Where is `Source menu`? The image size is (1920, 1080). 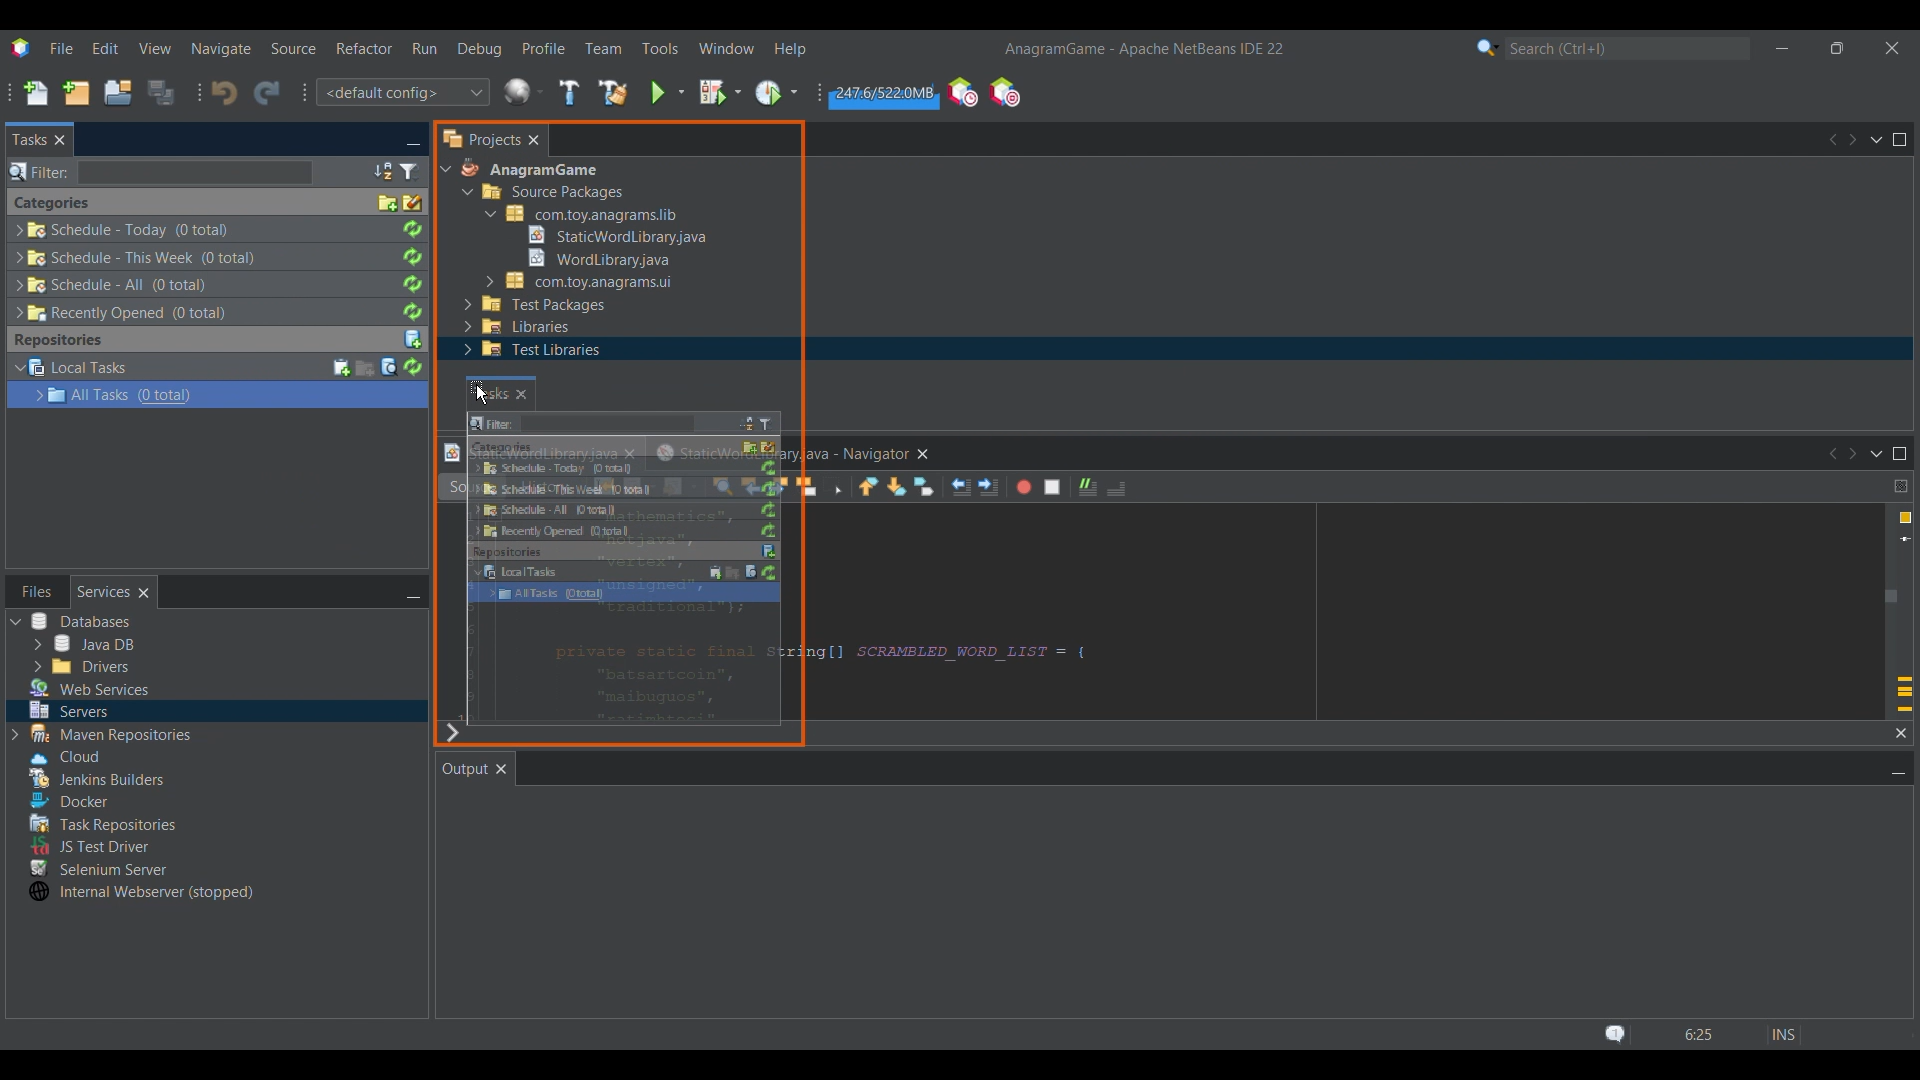 Source menu is located at coordinates (292, 48).